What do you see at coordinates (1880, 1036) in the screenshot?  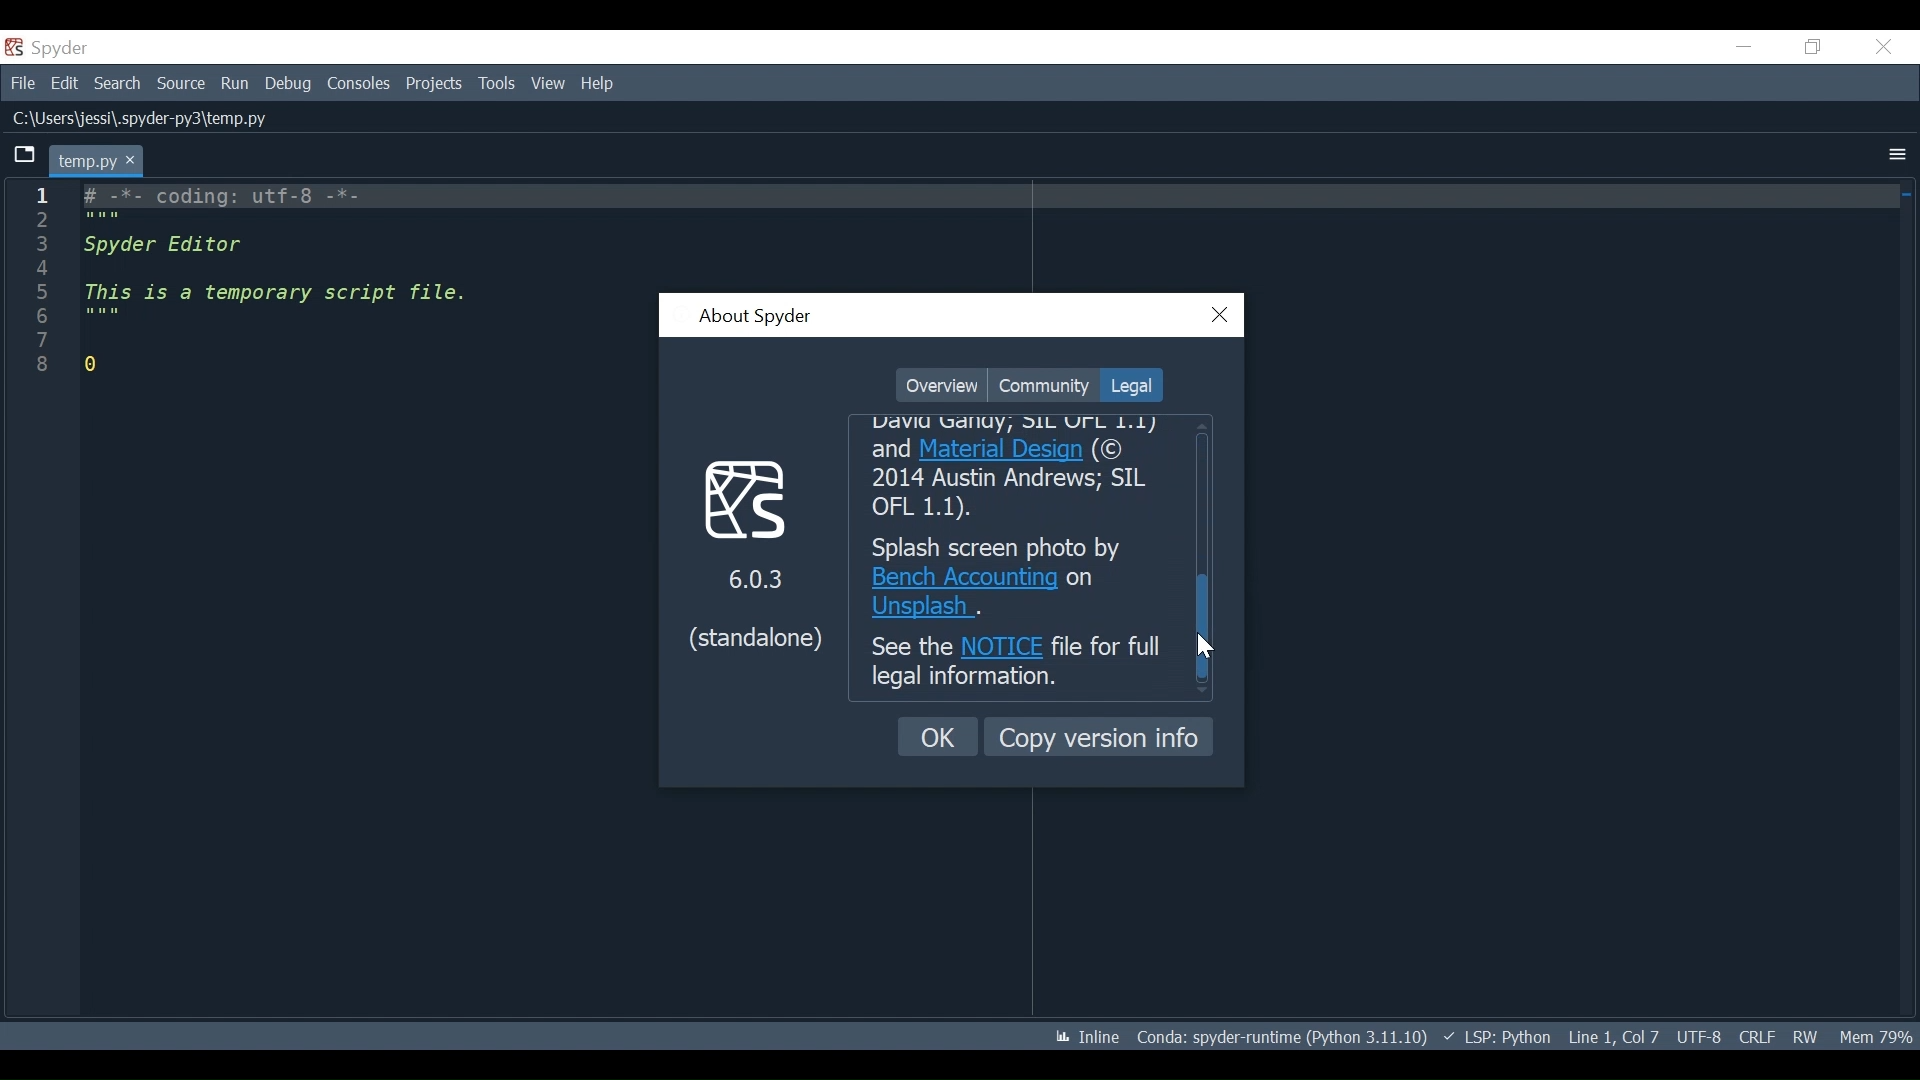 I see `‘Mem 80%` at bounding box center [1880, 1036].